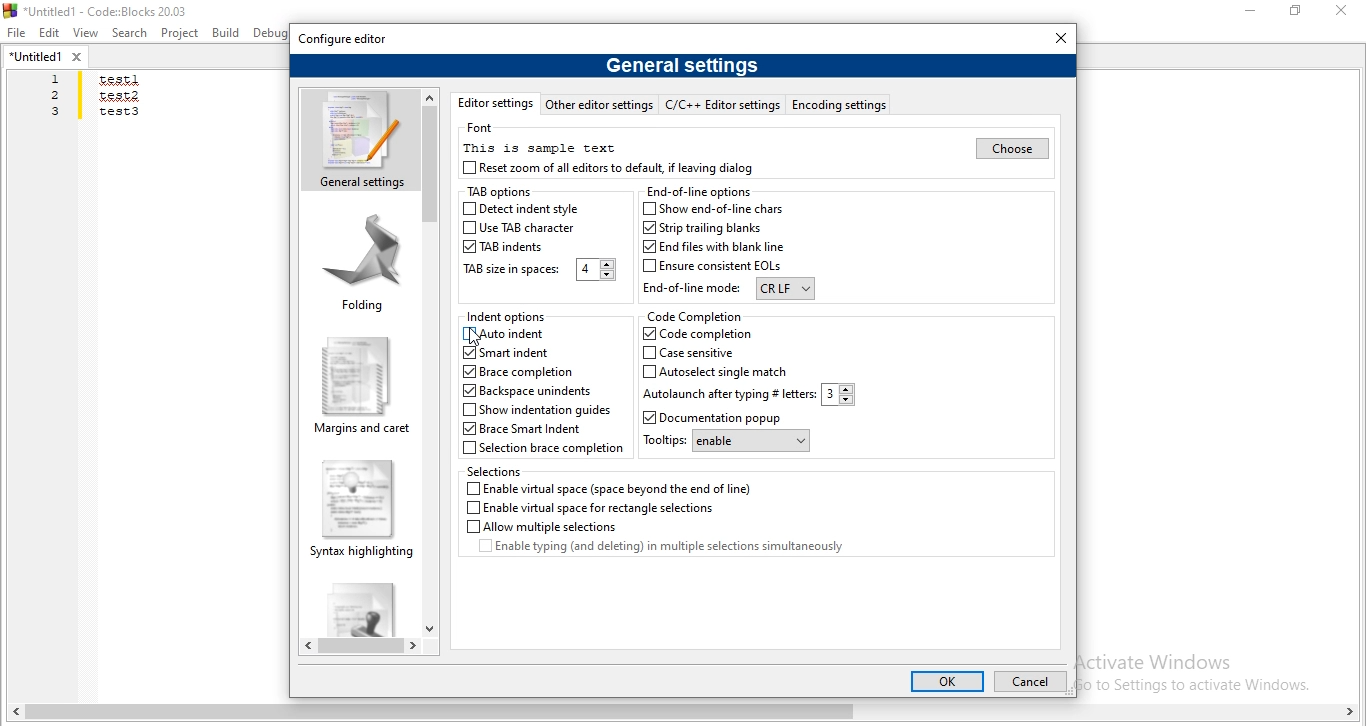 This screenshot has height=726, width=1366. What do you see at coordinates (725, 442) in the screenshot?
I see `Tooltips: enable` at bounding box center [725, 442].